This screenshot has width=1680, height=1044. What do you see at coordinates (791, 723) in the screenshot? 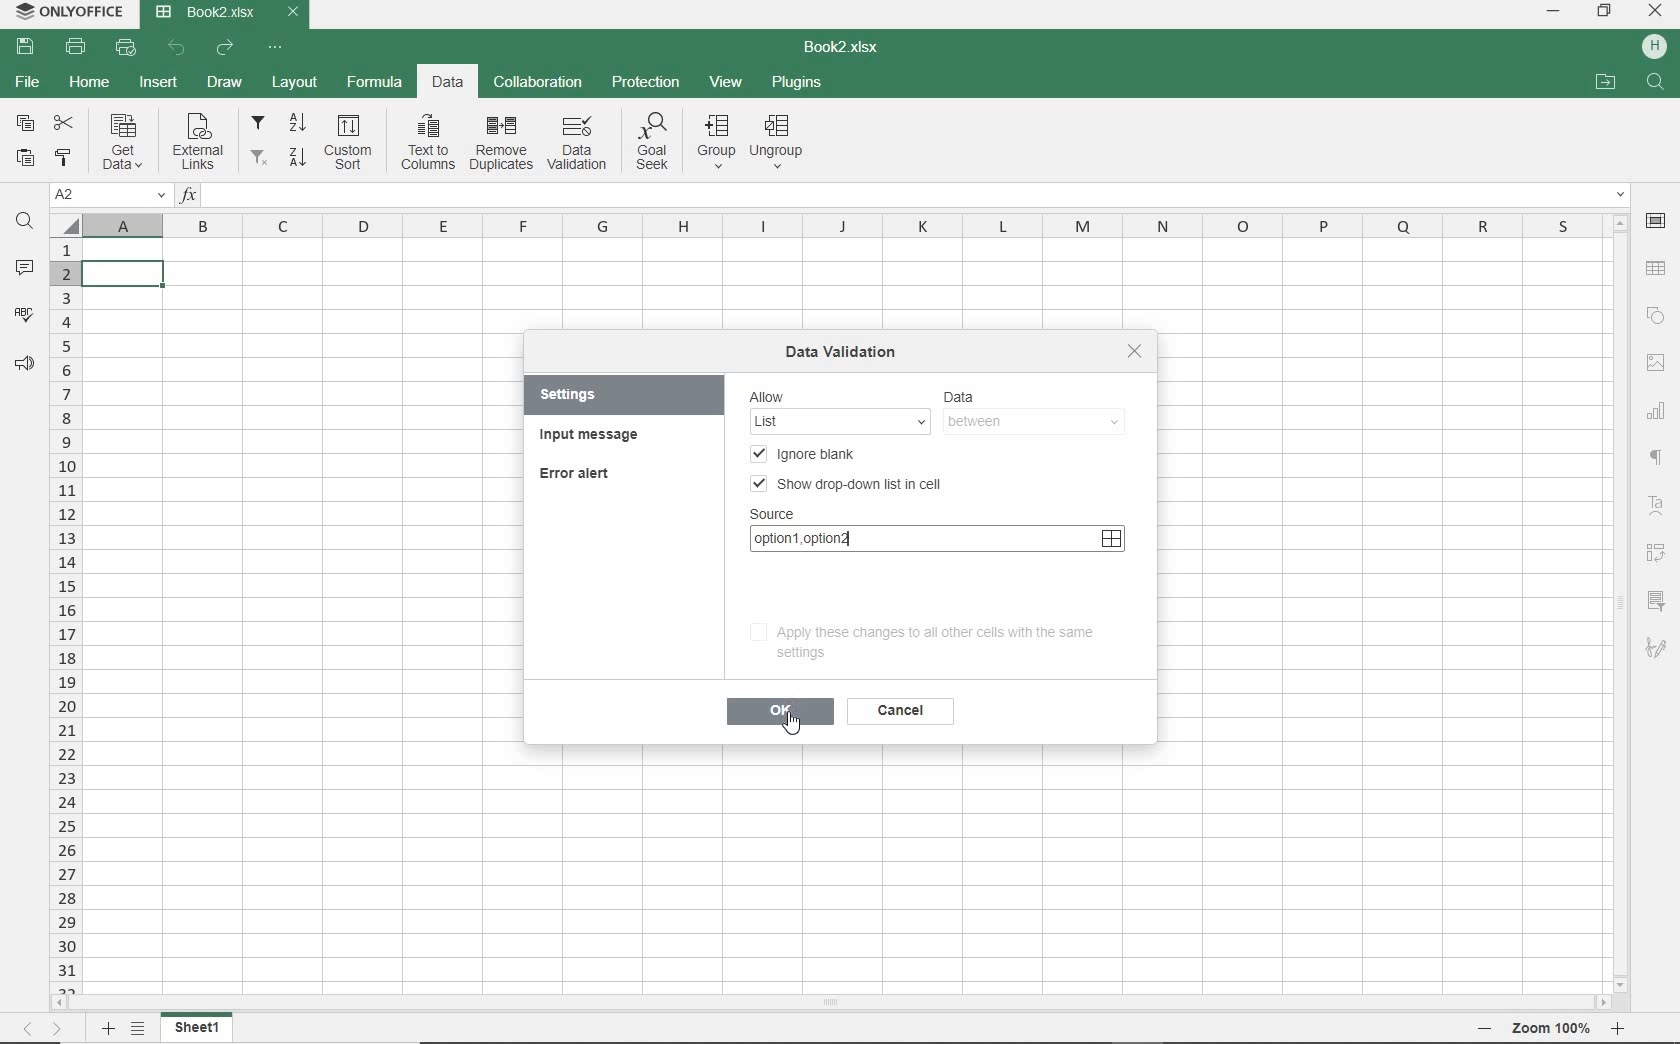
I see `CURSOR` at bounding box center [791, 723].